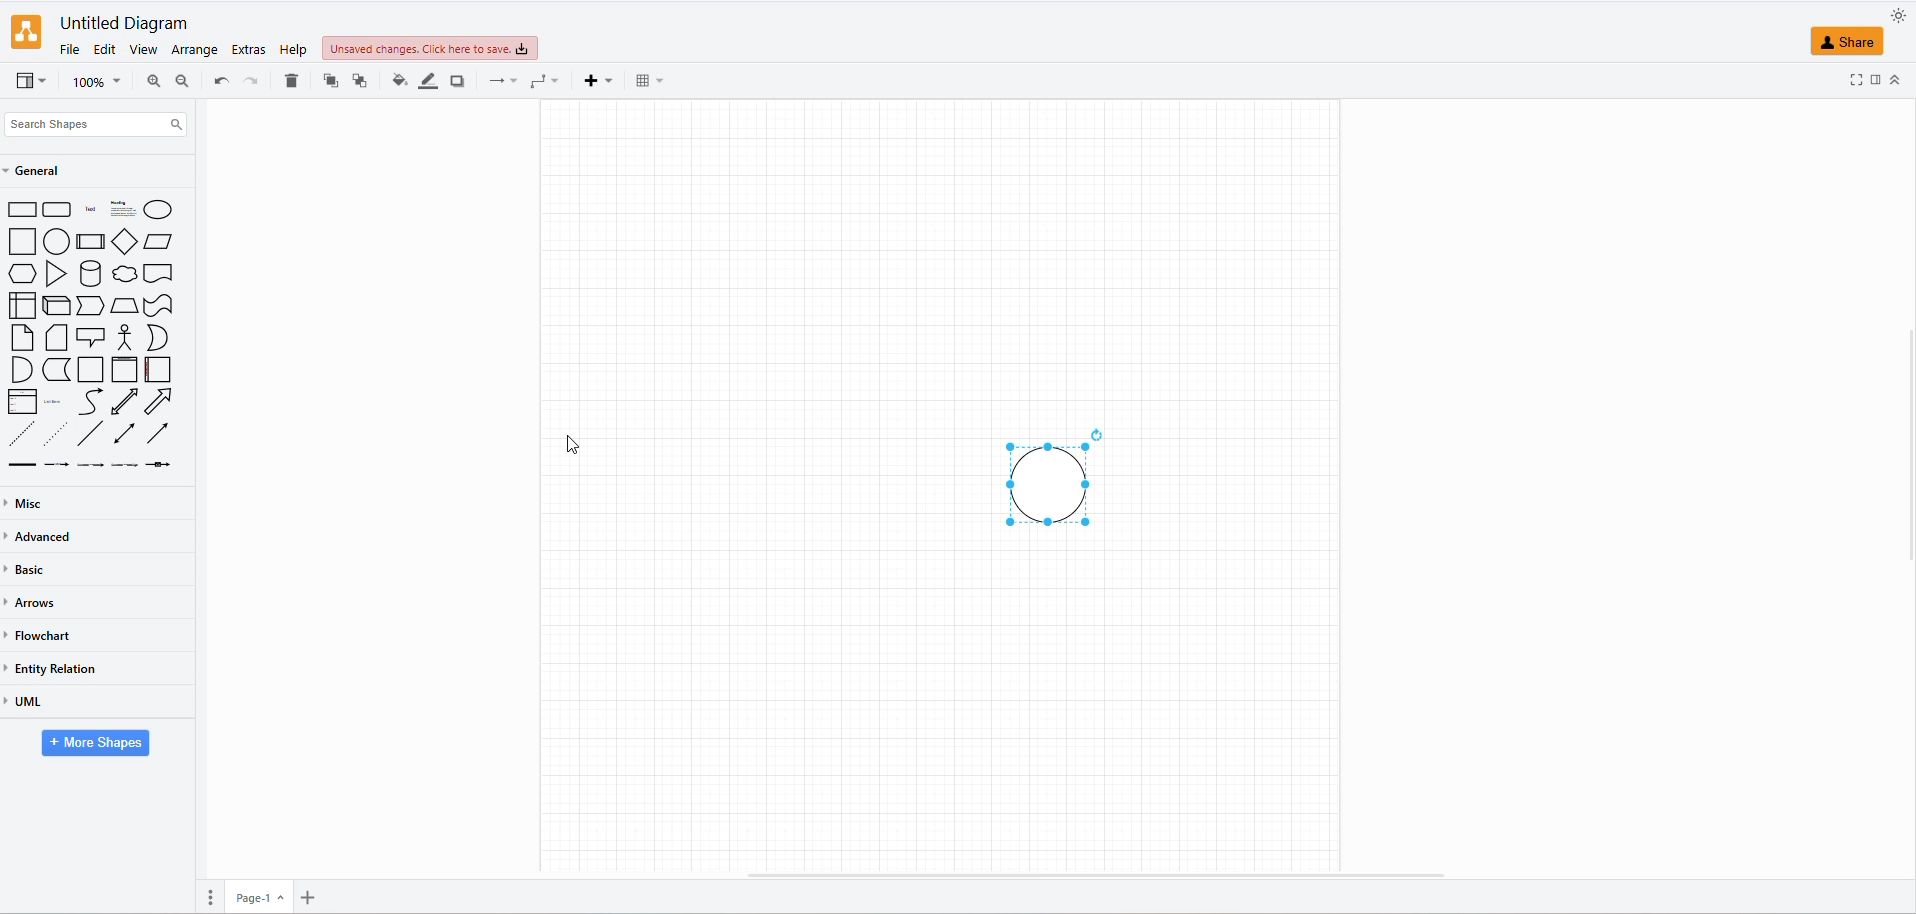  I want to click on DASHED LINE, so click(18, 432).